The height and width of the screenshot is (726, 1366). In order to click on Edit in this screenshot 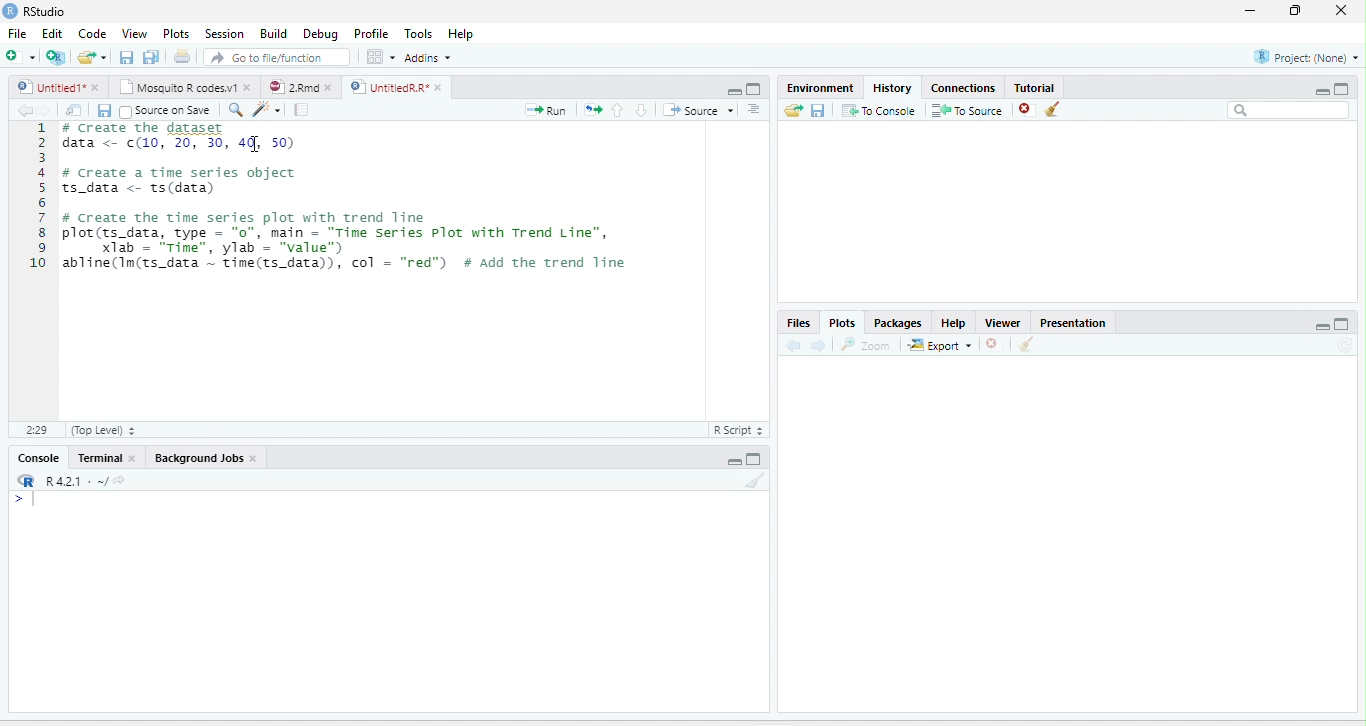, I will do `click(51, 33)`.